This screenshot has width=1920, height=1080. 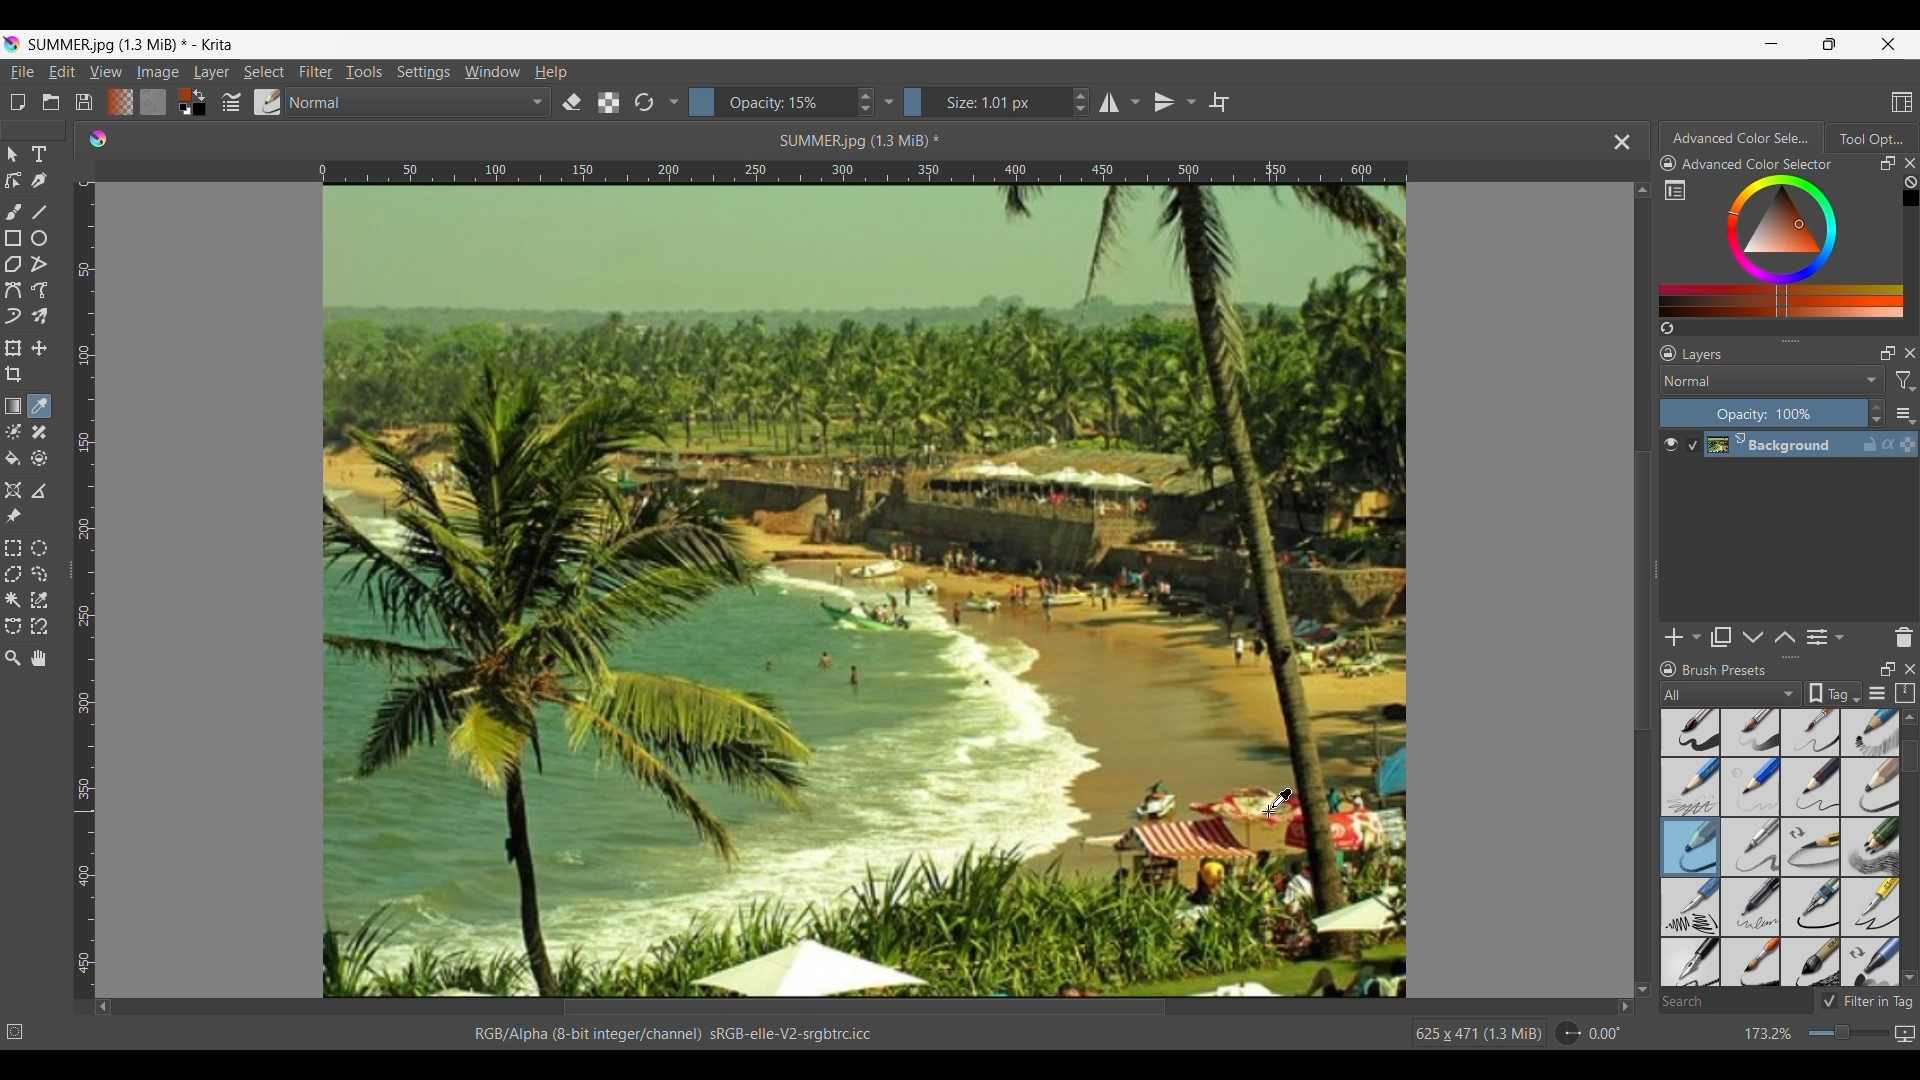 What do you see at coordinates (38, 627) in the screenshot?
I see `Magnetic curve selection tool` at bounding box center [38, 627].